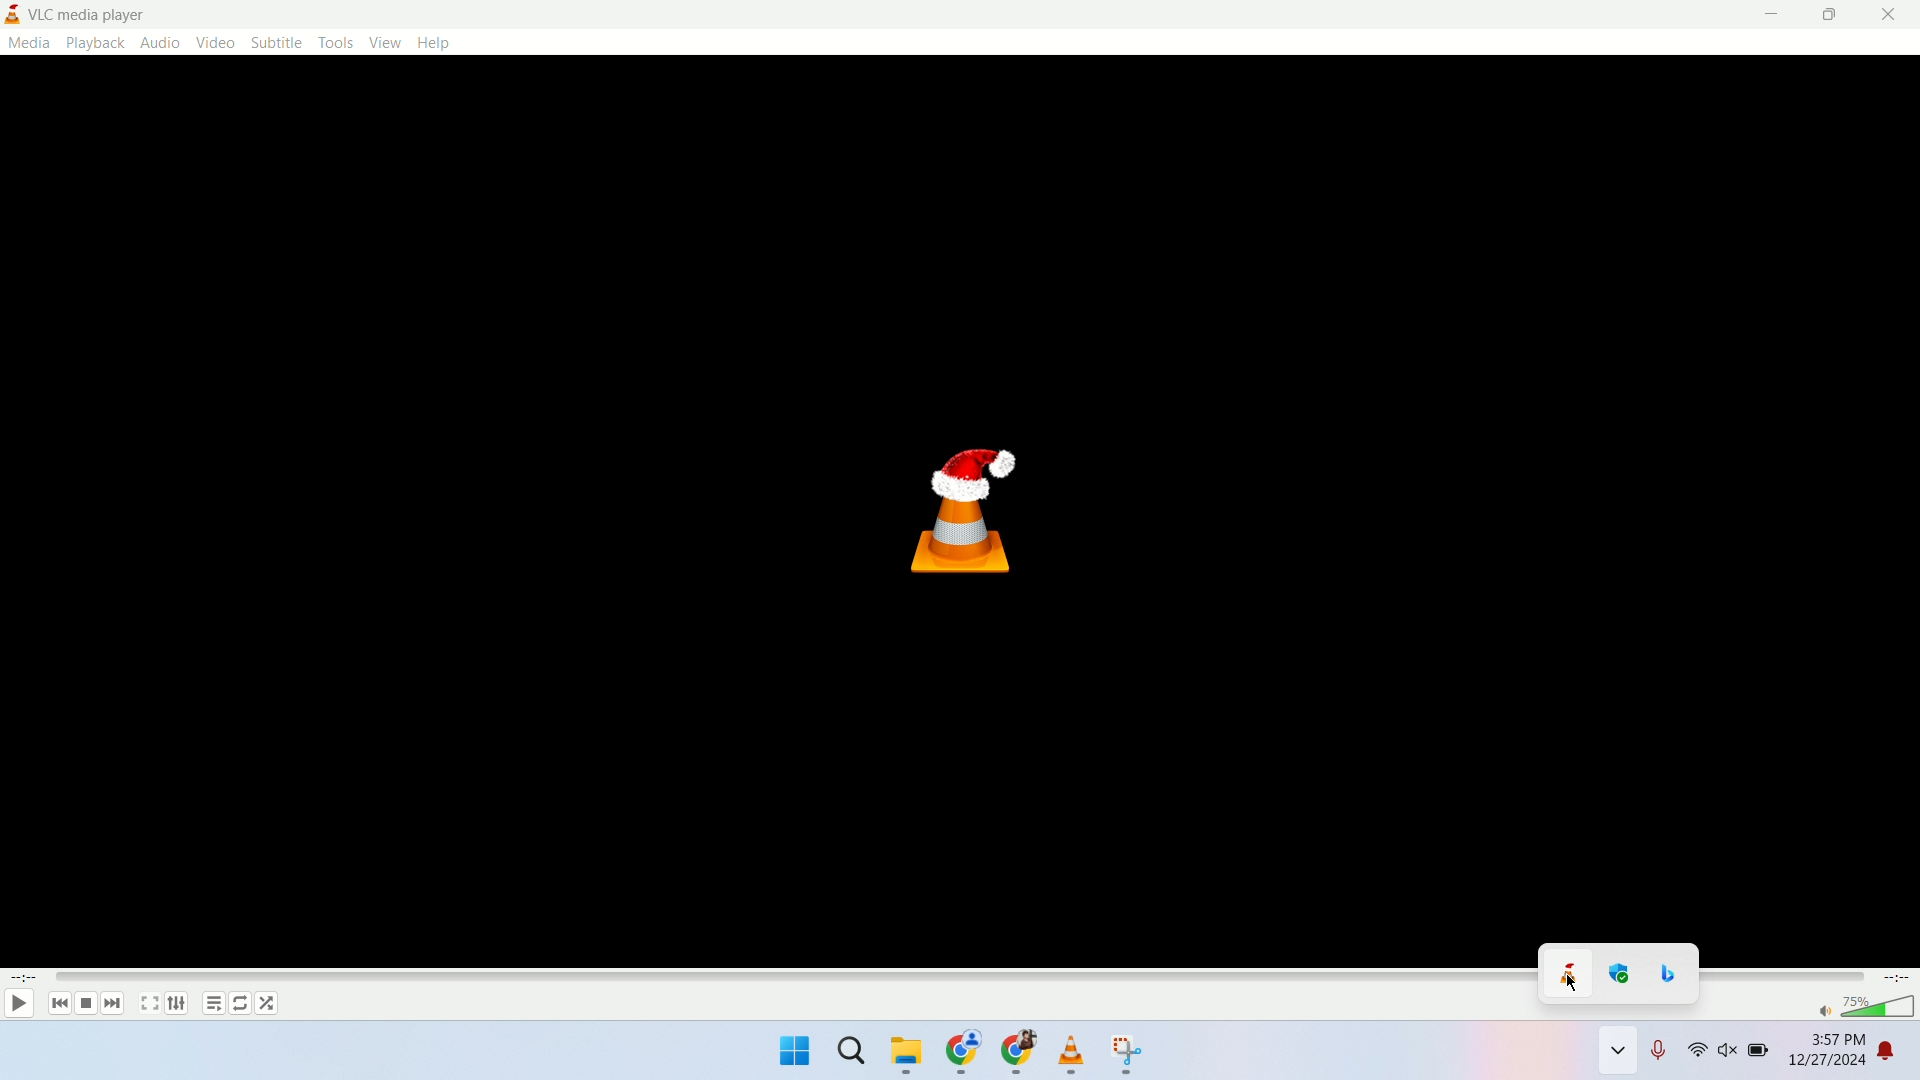  I want to click on random, so click(269, 1003).